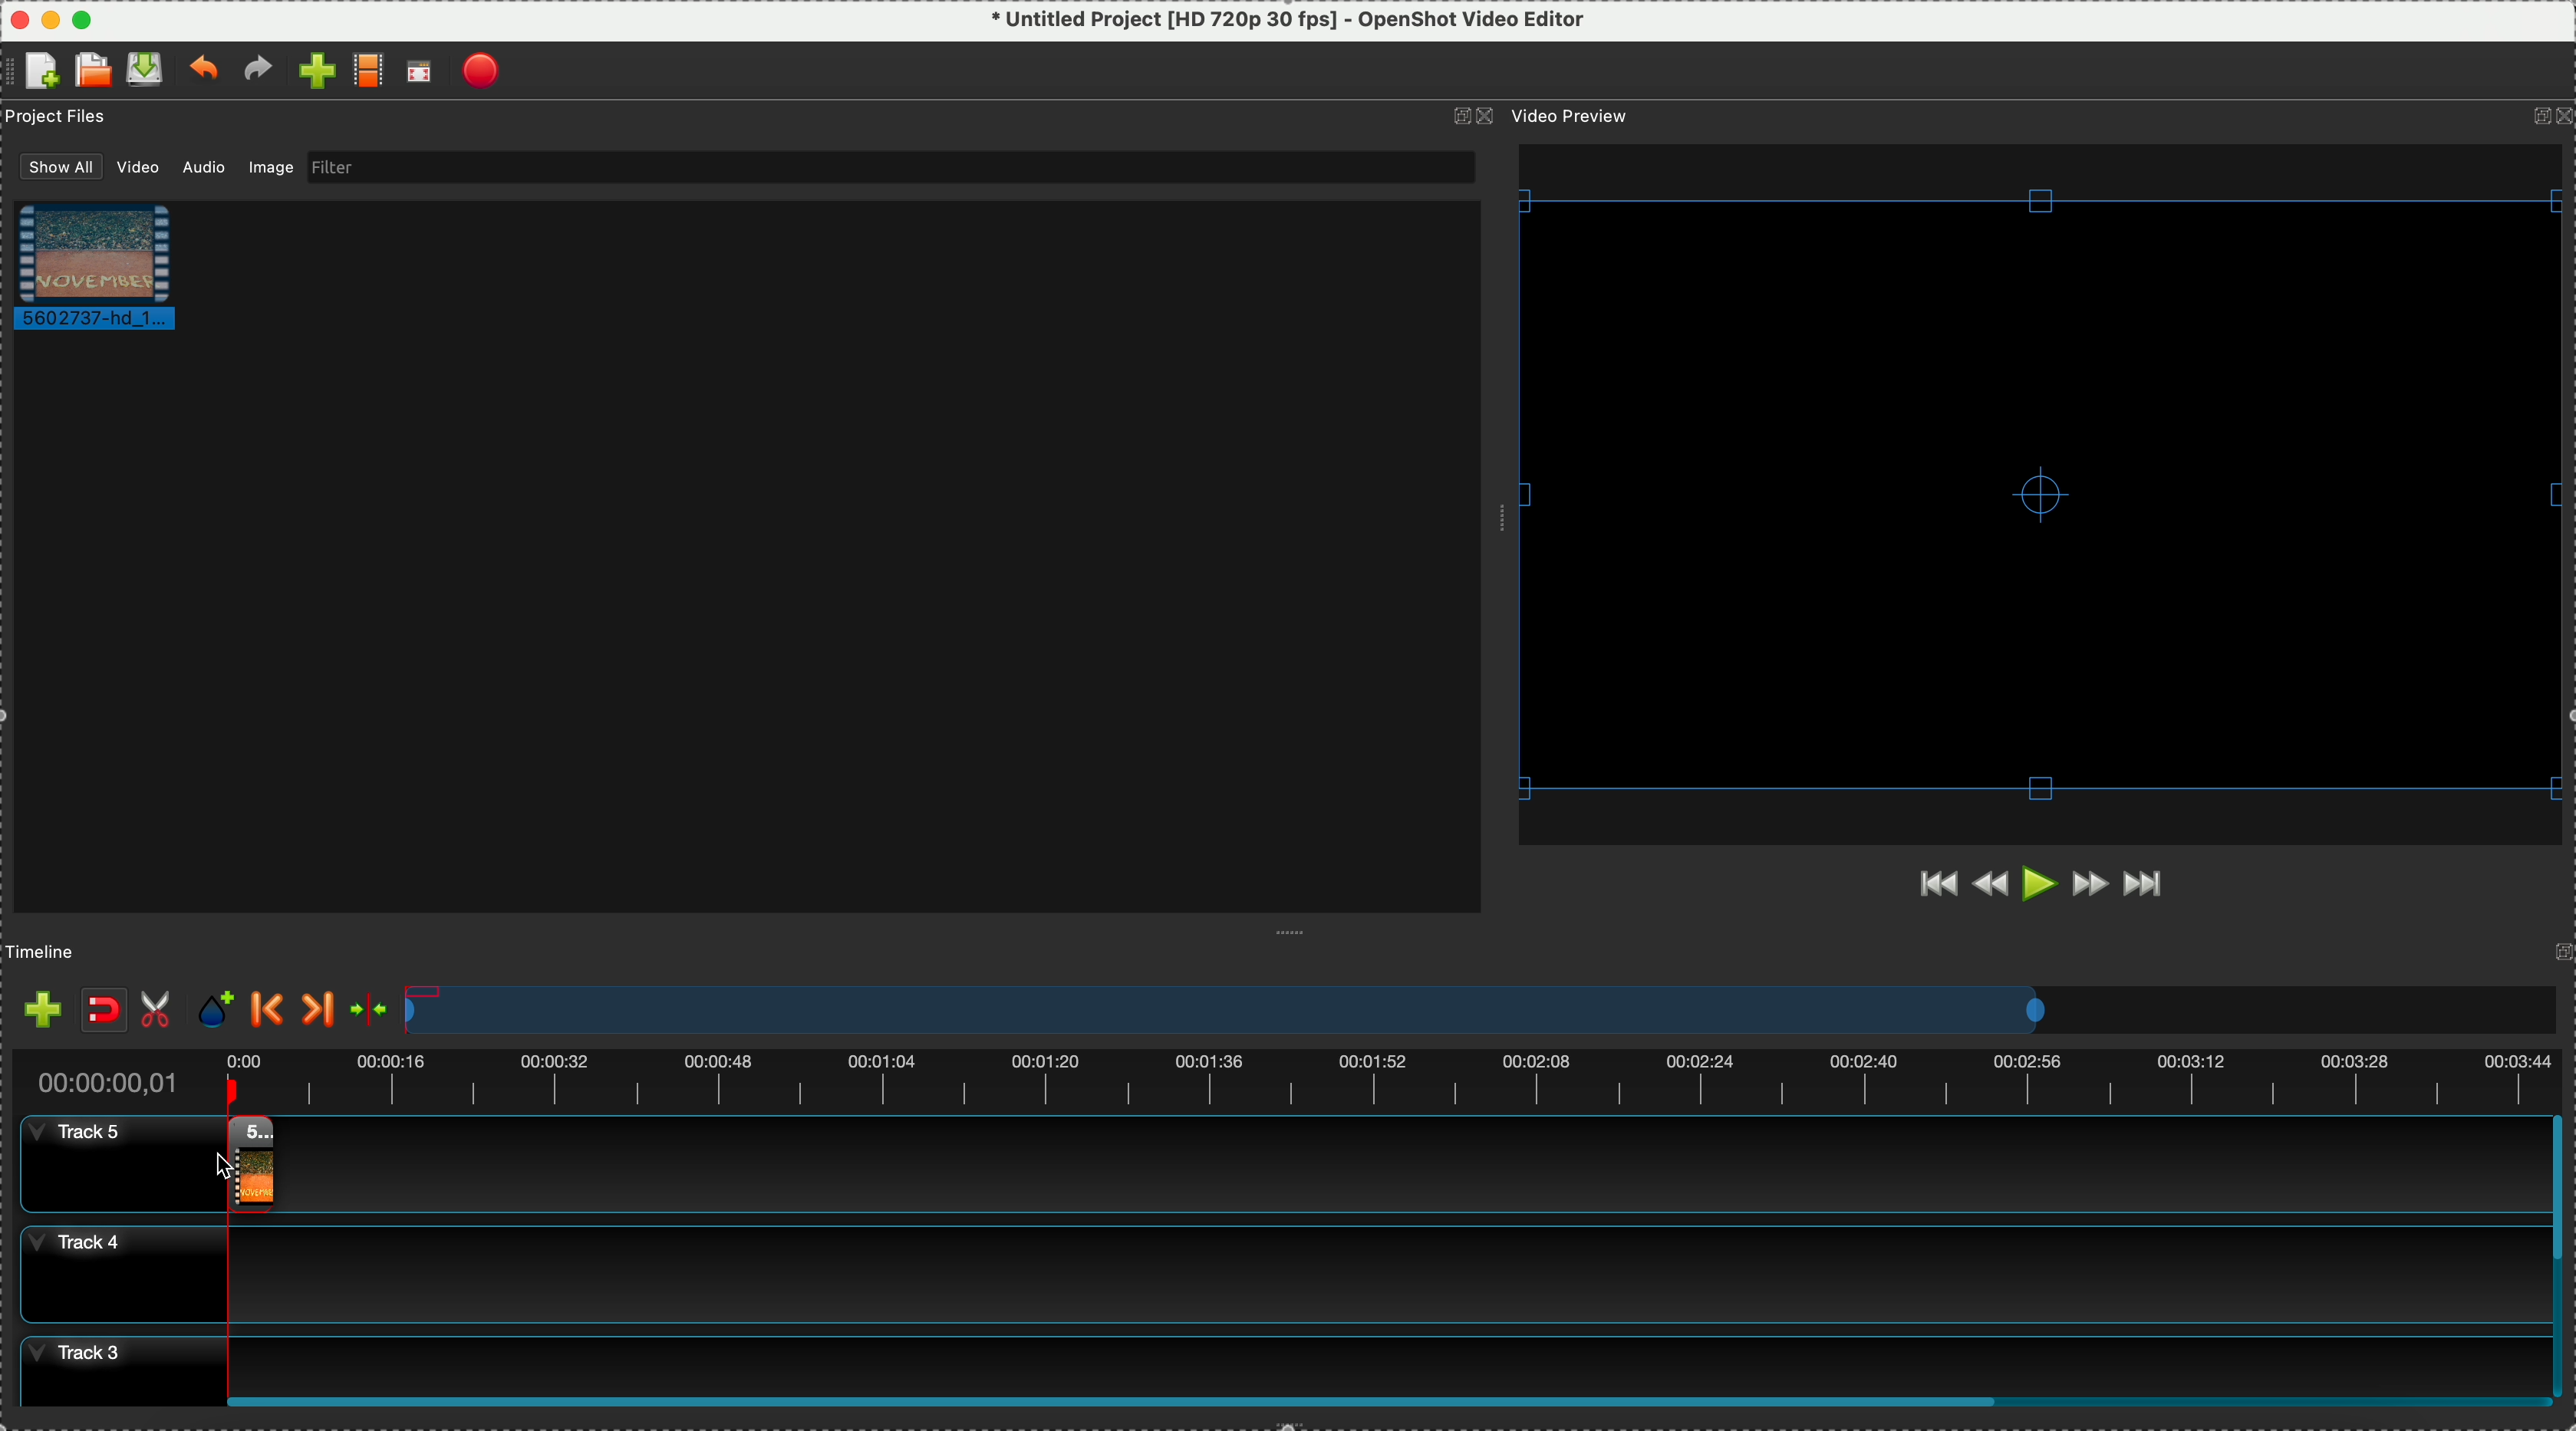 The height and width of the screenshot is (1431, 2576). What do you see at coordinates (1299, 931) in the screenshot?
I see `Window Expanding` at bounding box center [1299, 931].